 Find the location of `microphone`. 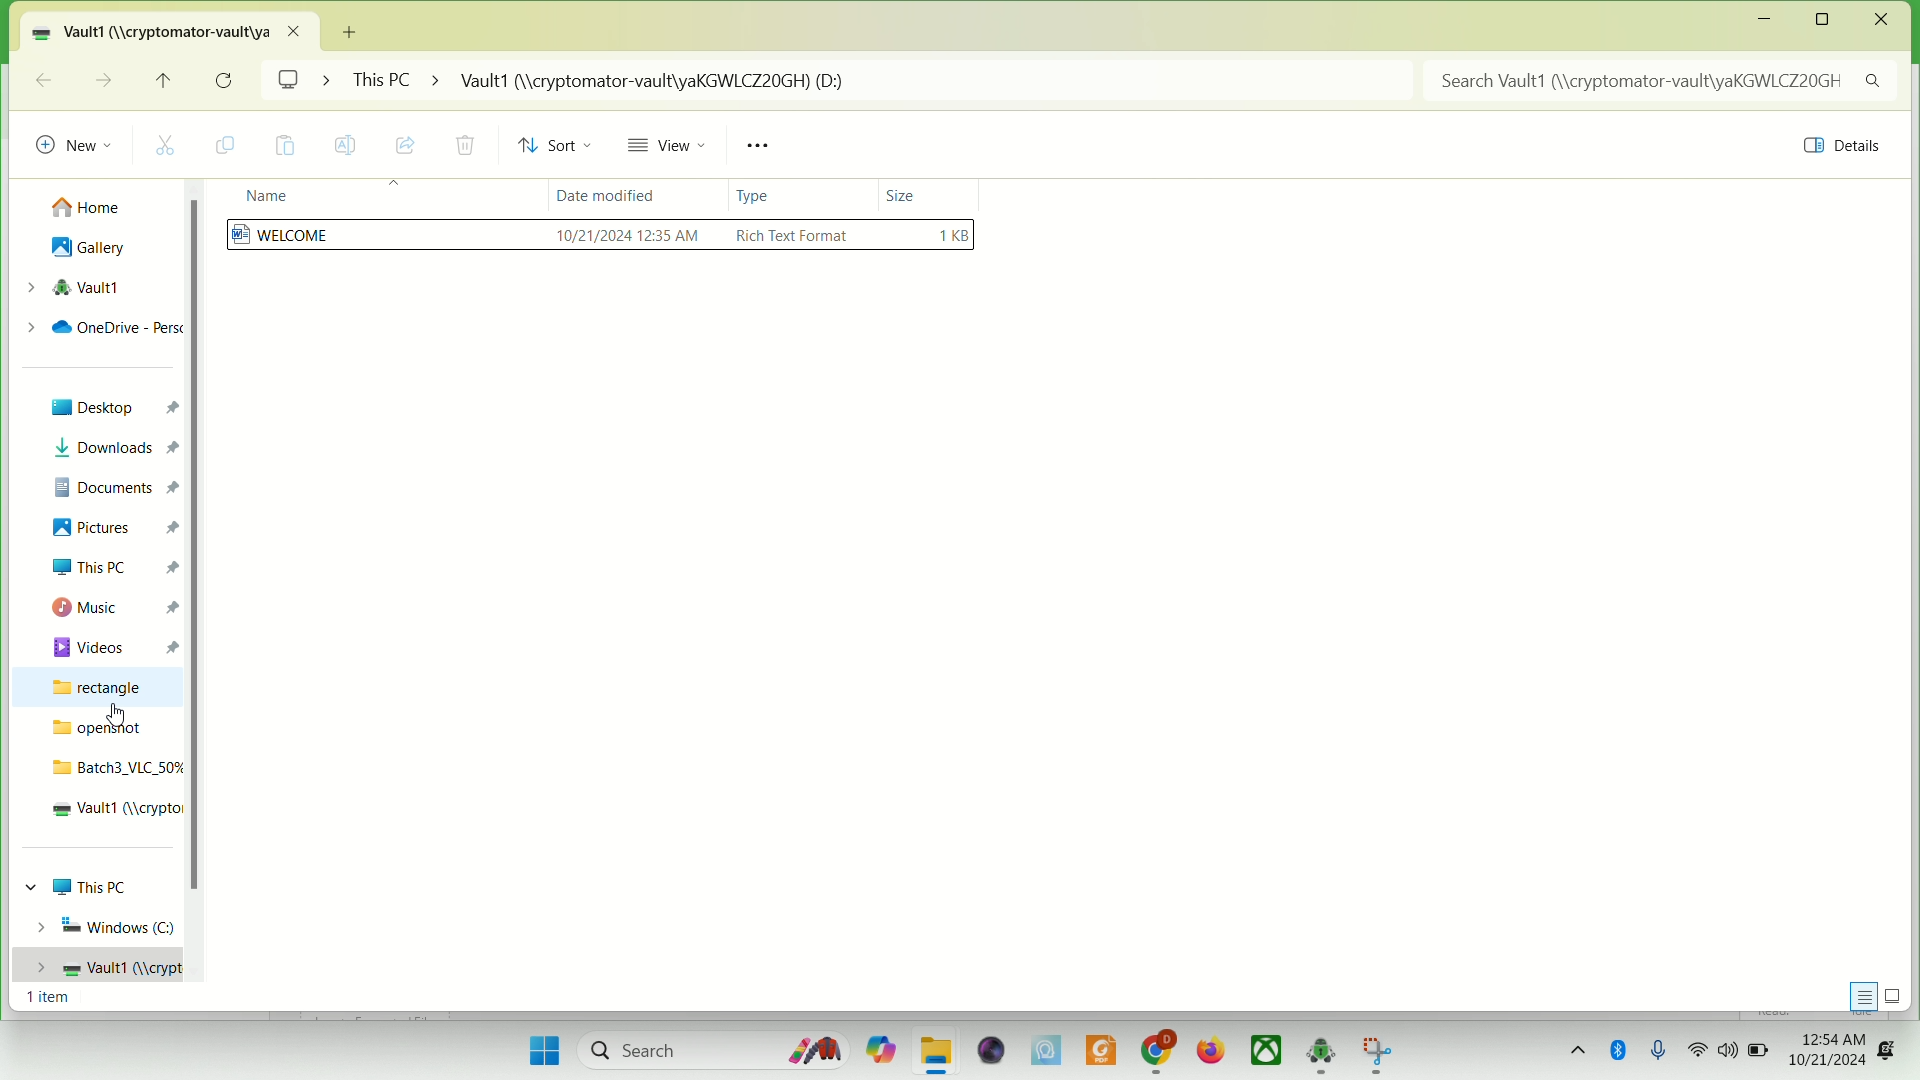

microphone is located at coordinates (1664, 1049).